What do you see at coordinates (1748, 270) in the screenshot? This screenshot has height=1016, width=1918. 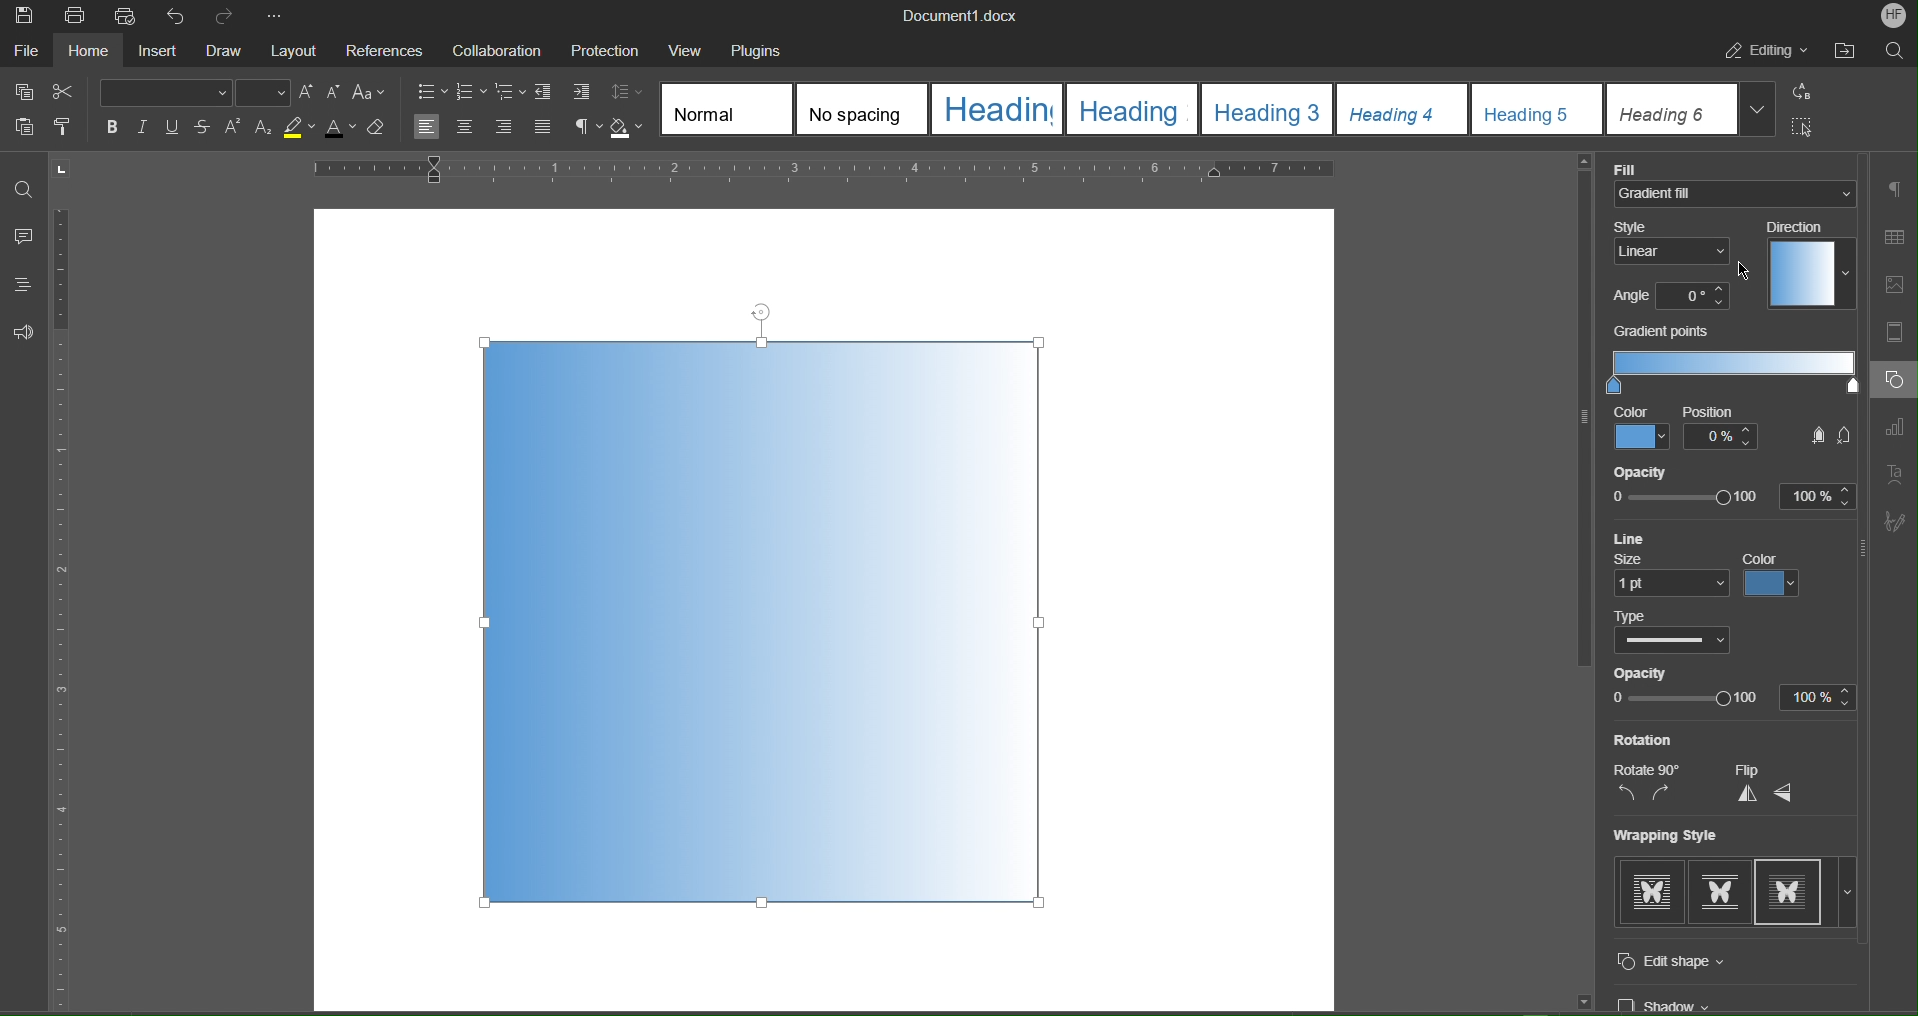 I see `cursor` at bounding box center [1748, 270].